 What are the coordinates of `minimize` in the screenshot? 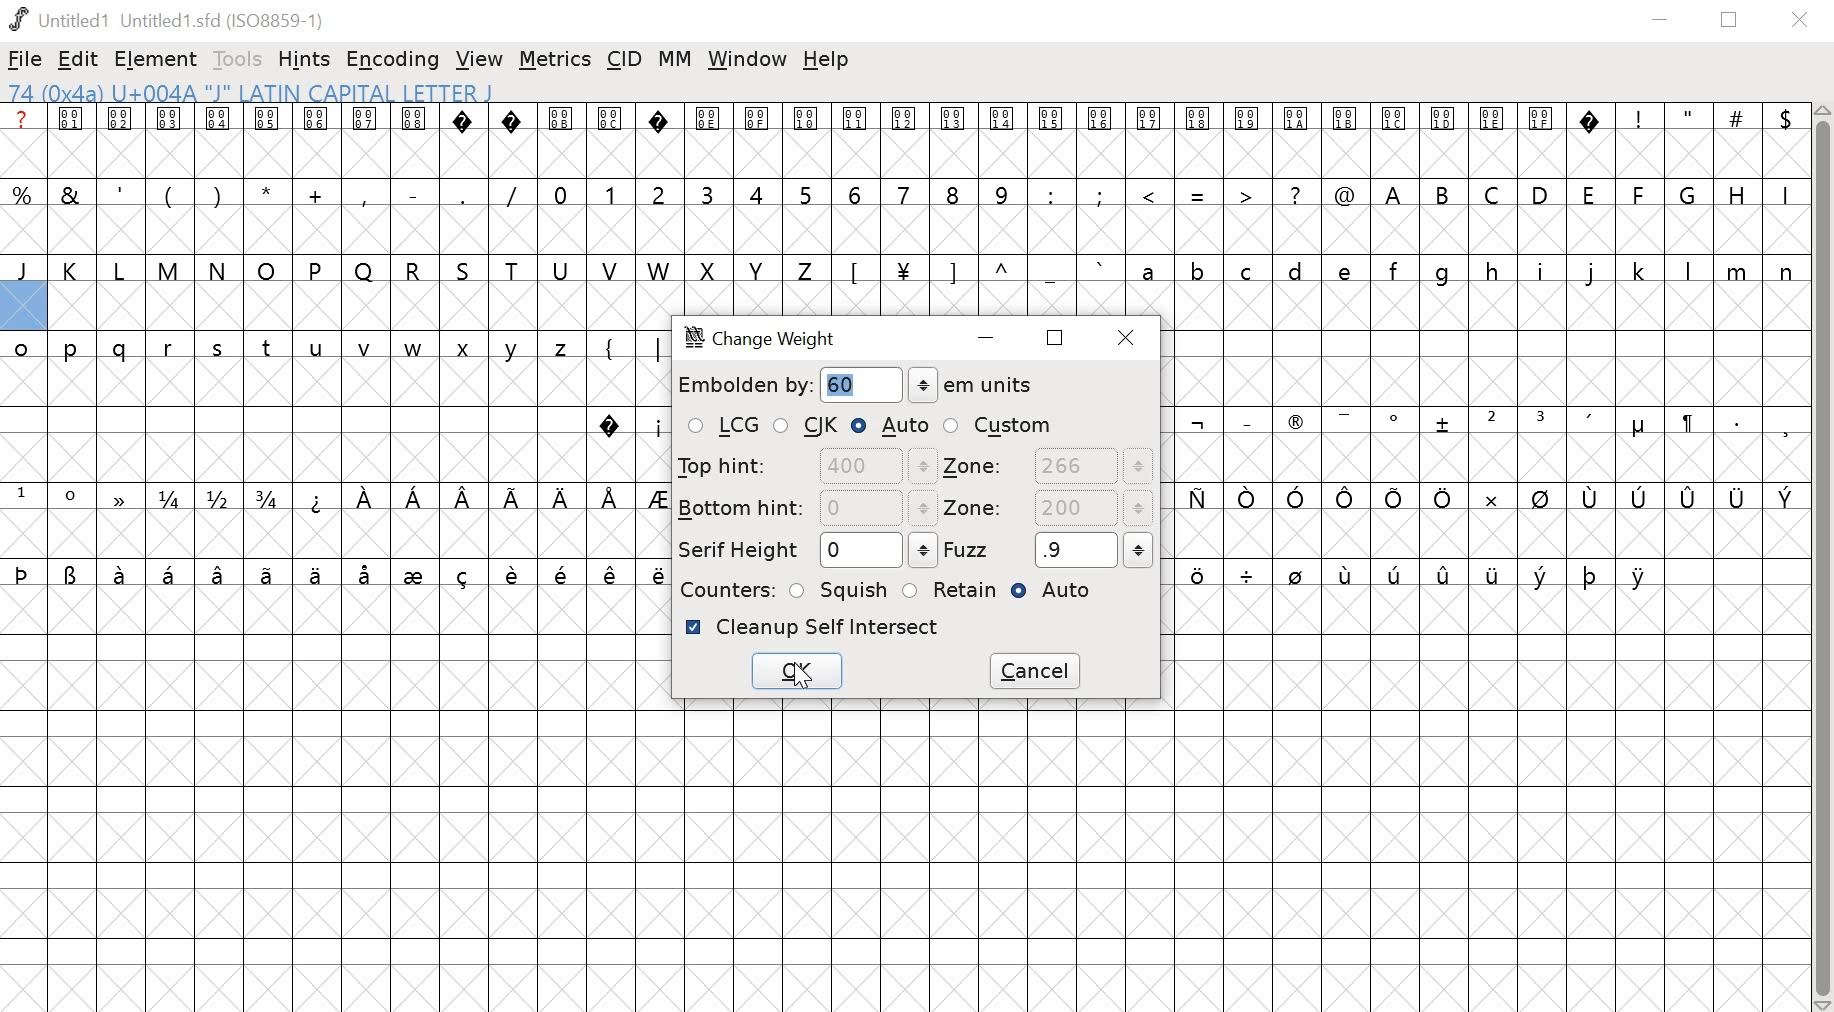 It's located at (1660, 21).